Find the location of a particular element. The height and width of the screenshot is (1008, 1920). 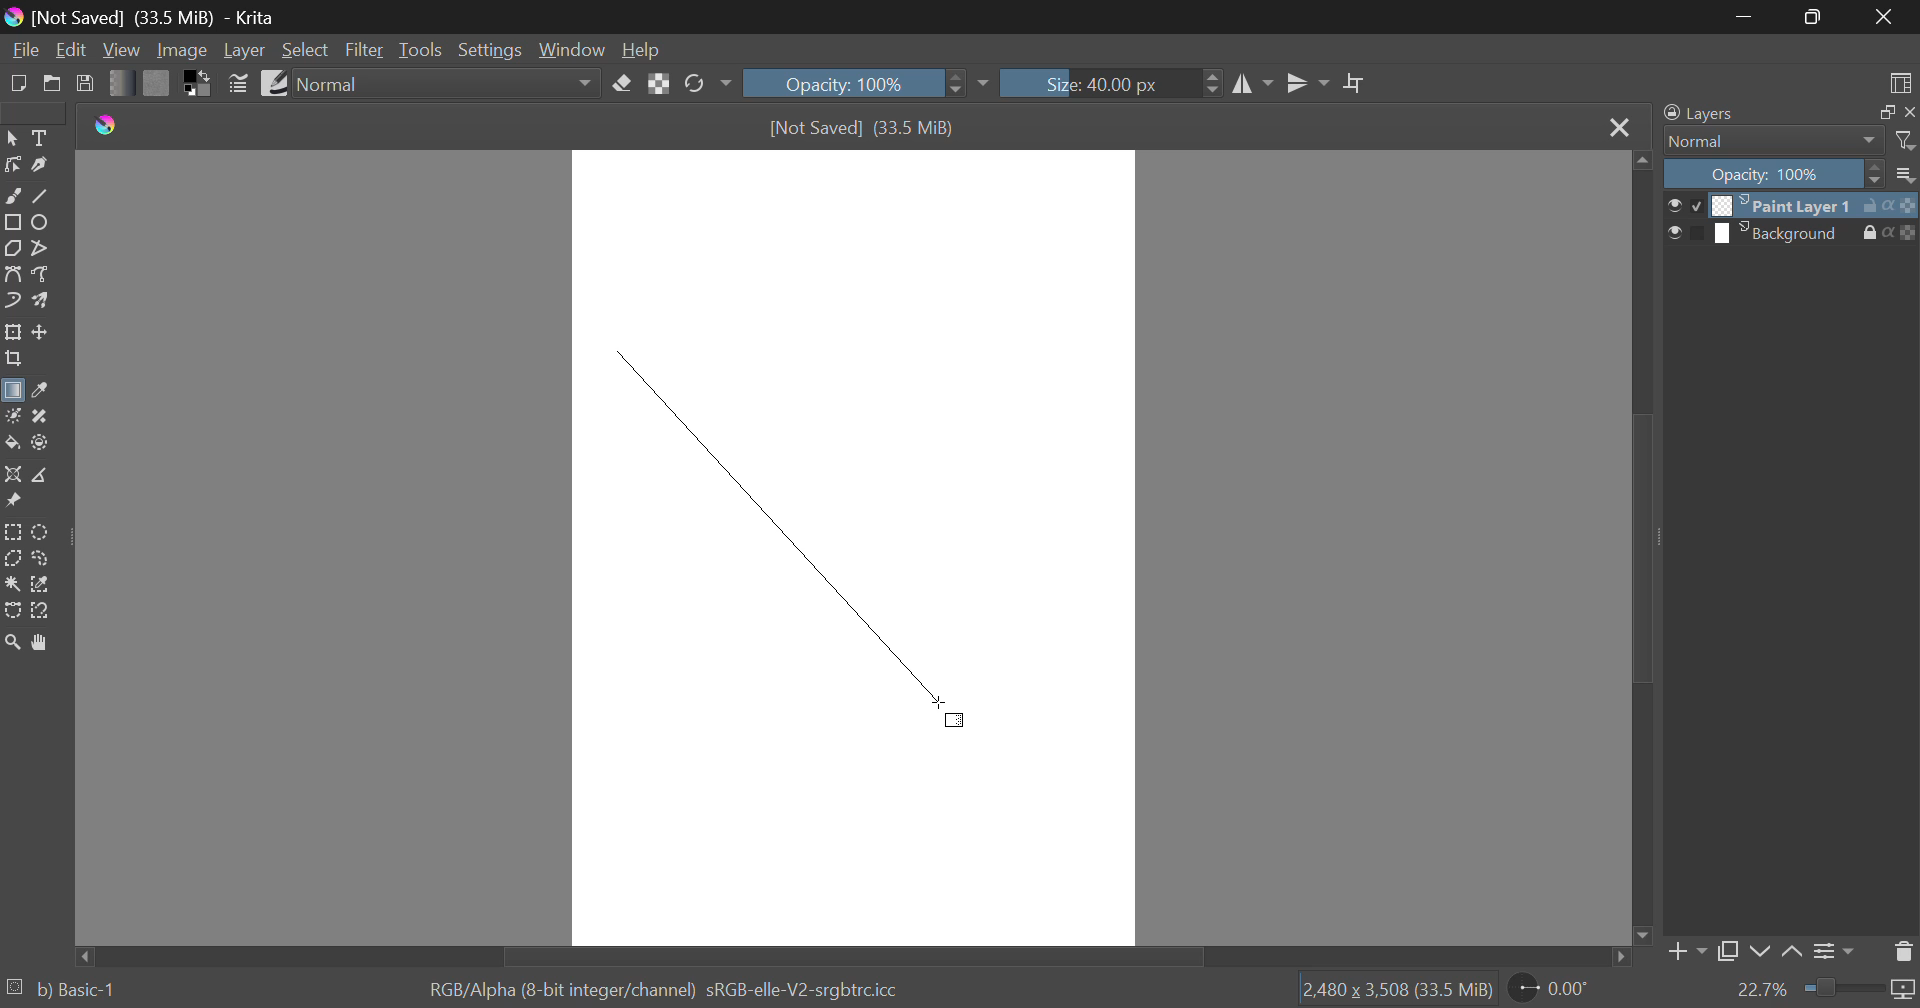

12,480 x 3,508 (33.5 MiB) is located at coordinates (1395, 989).